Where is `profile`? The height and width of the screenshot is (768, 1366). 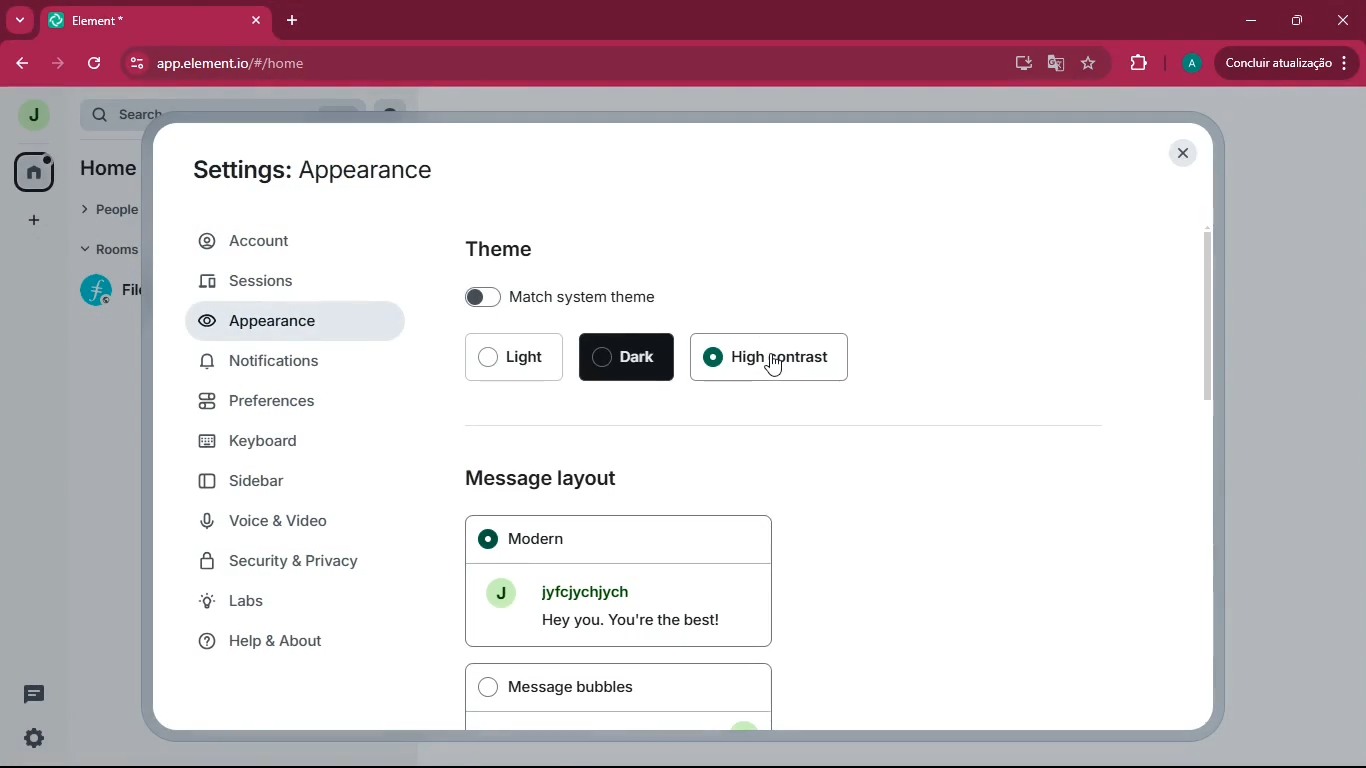 profile is located at coordinates (1192, 65).